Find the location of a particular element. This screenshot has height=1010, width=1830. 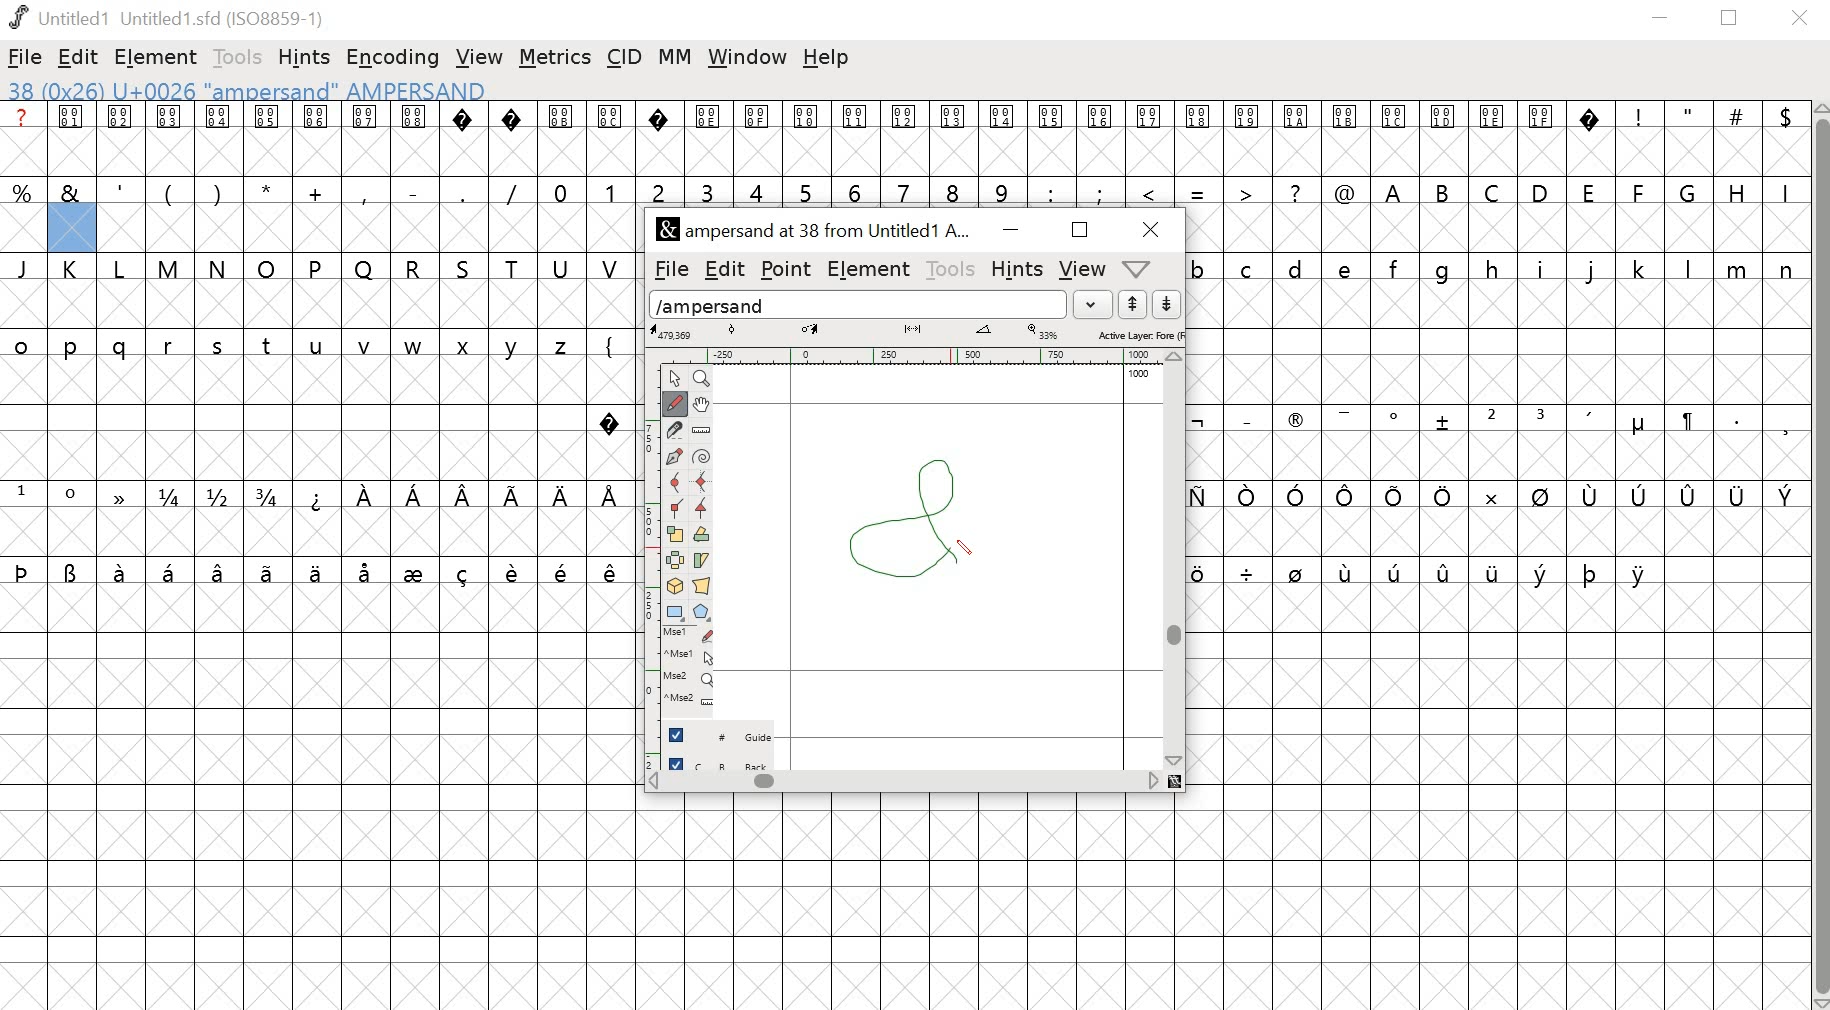

m is located at coordinates (1739, 268).